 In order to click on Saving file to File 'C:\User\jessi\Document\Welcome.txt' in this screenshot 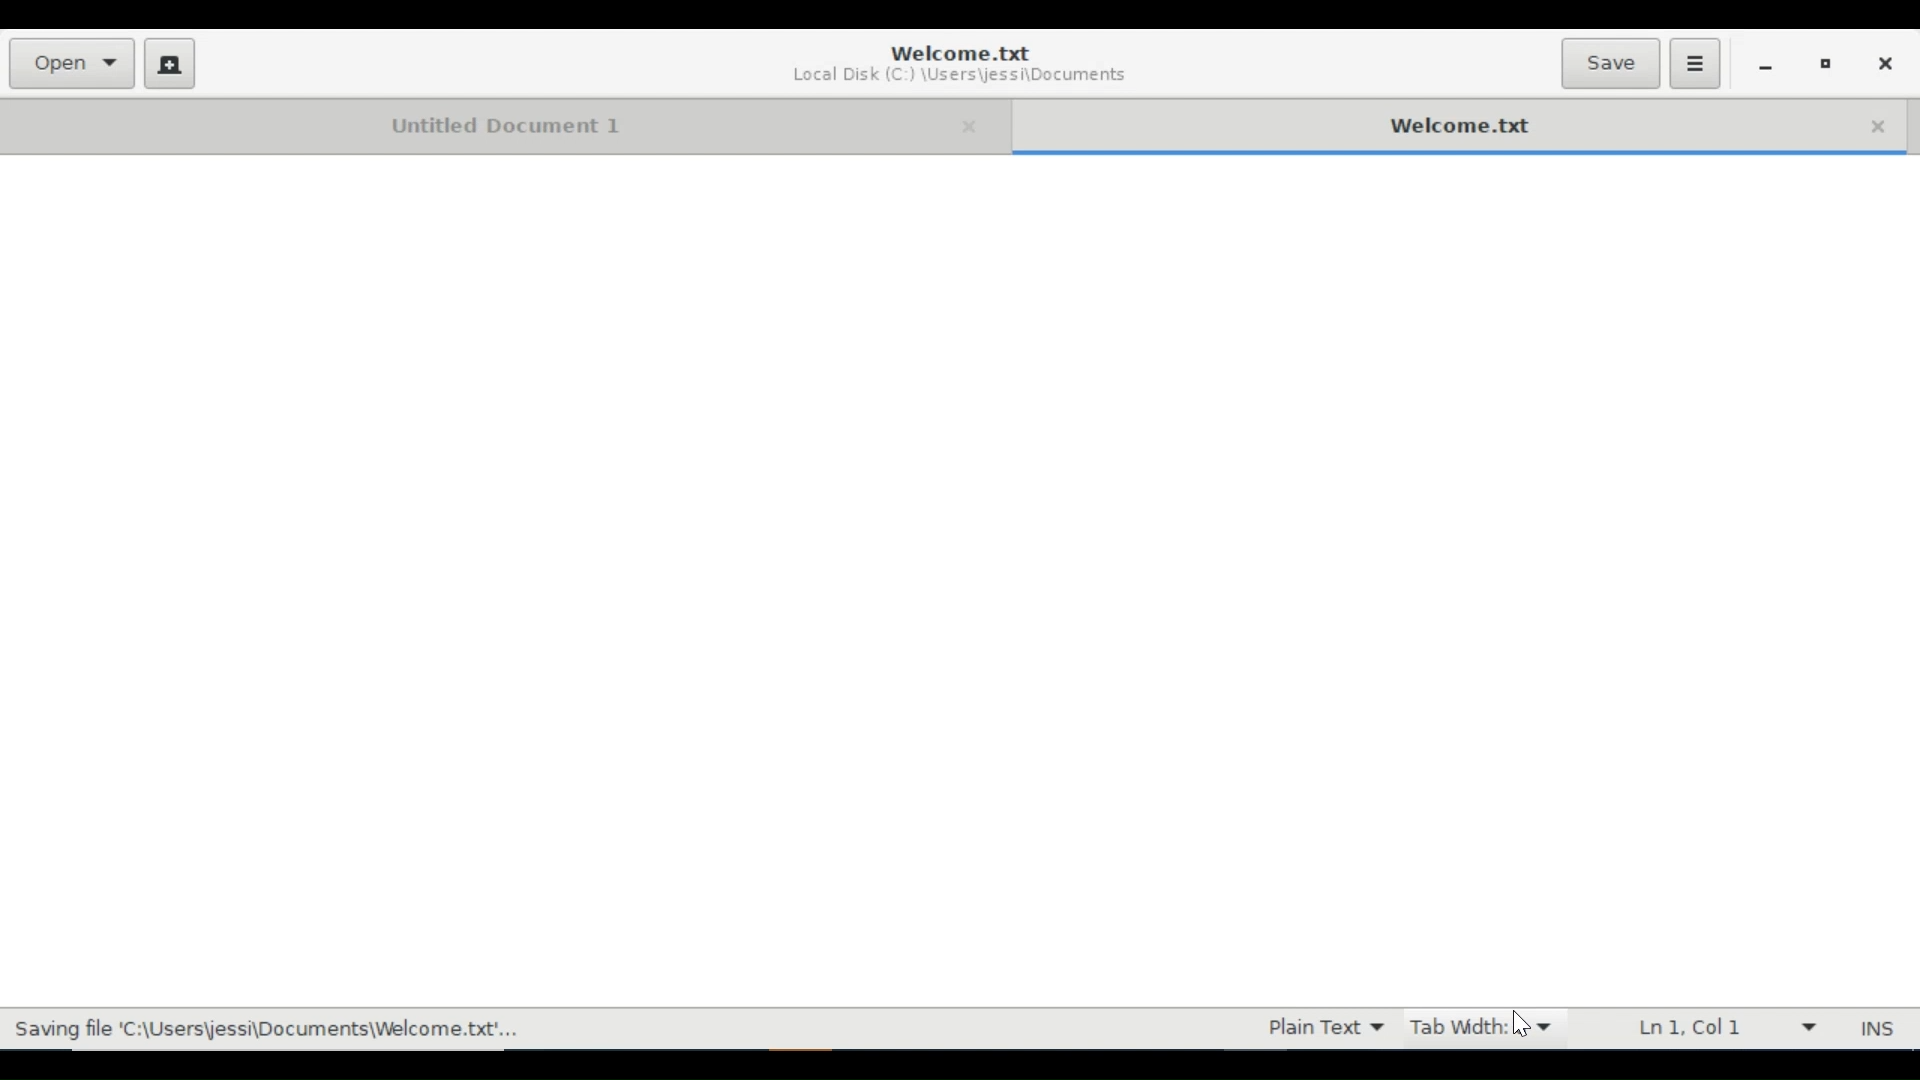, I will do `click(268, 1028)`.